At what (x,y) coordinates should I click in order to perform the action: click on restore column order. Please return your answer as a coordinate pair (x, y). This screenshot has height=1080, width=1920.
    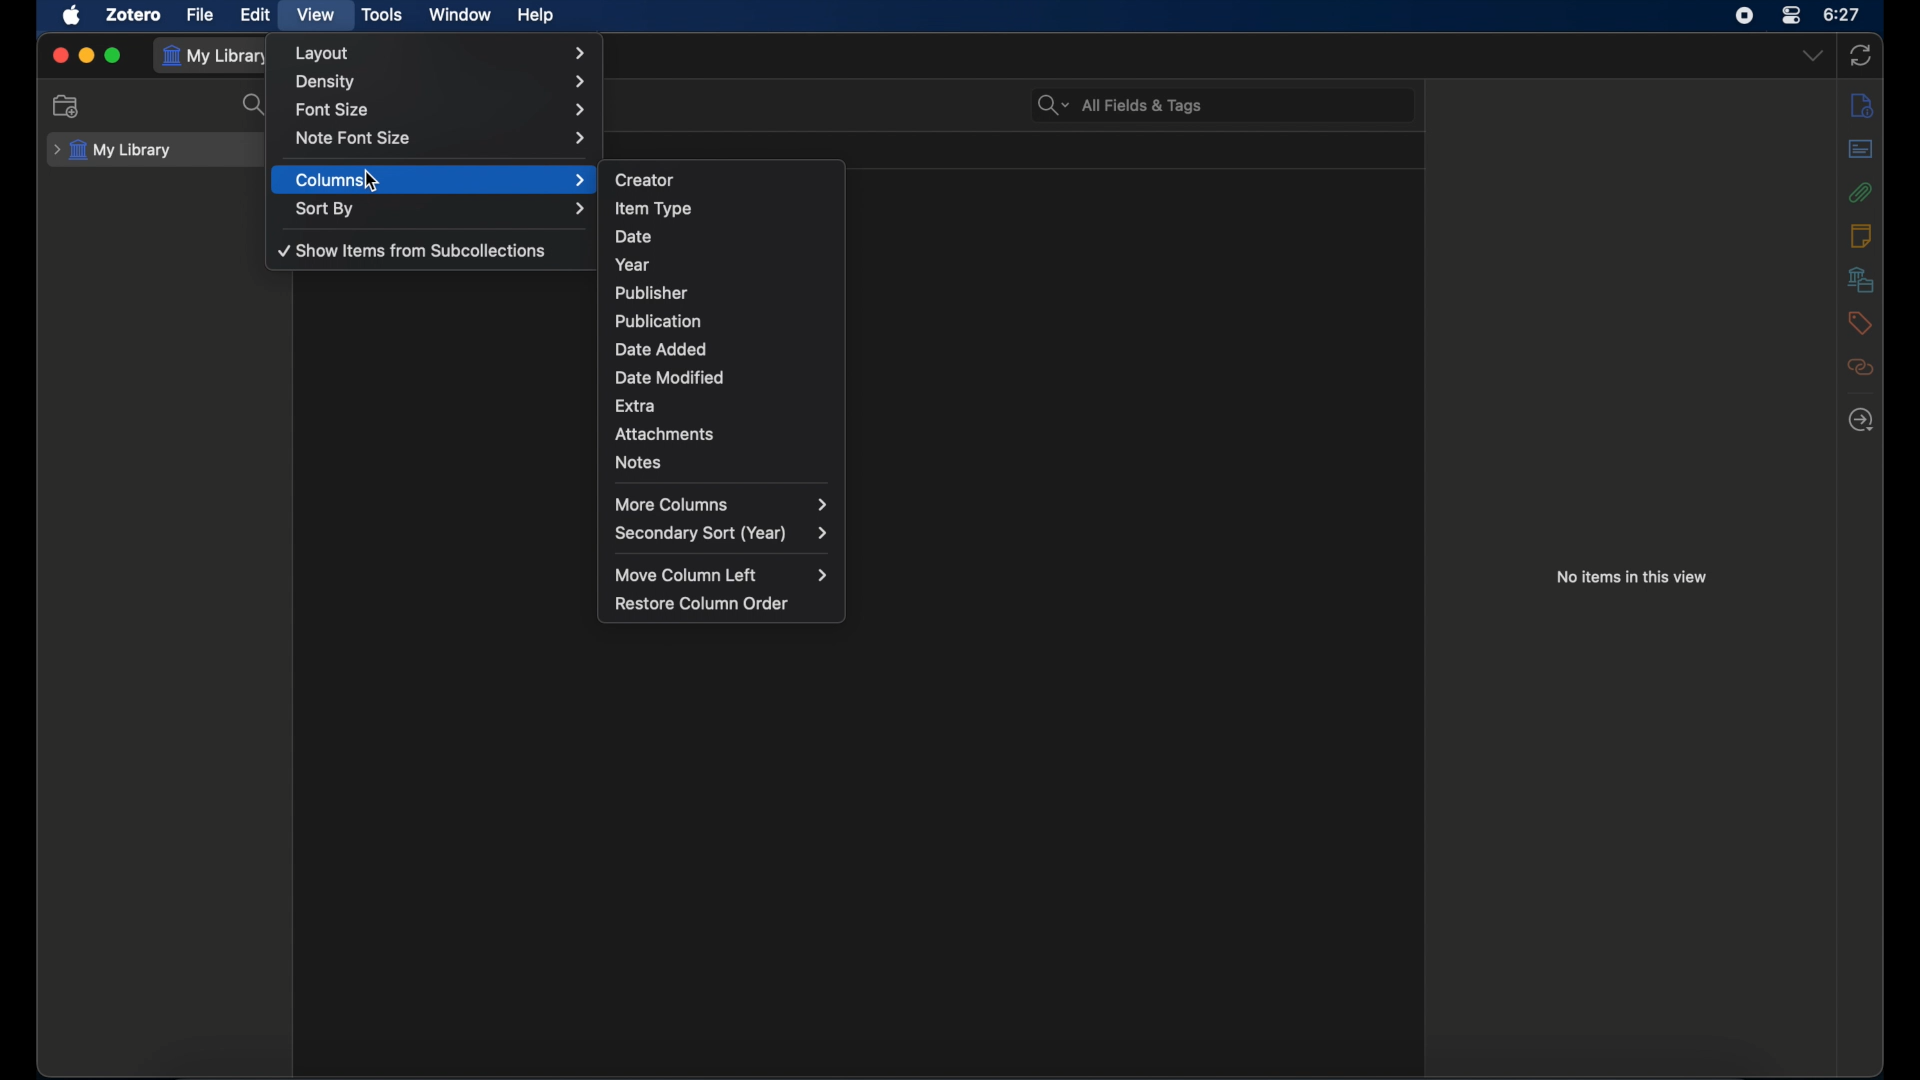
    Looking at the image, I should click on (703, 603).